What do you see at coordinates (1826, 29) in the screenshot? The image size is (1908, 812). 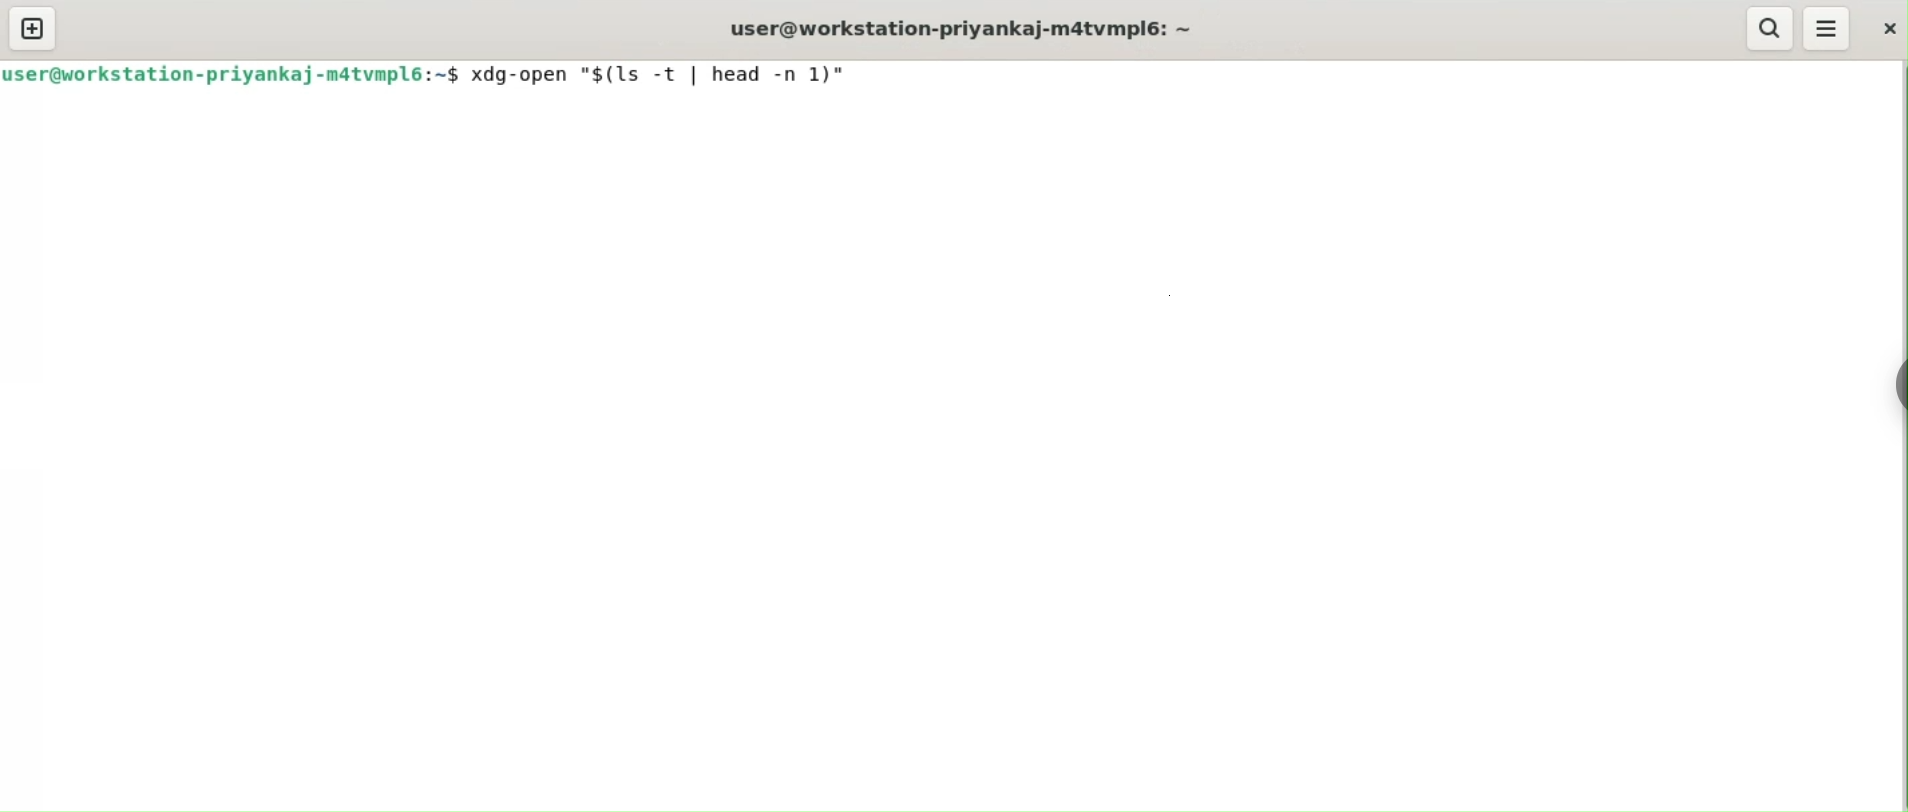 I see `menu` at bounding box center [1826, 29].